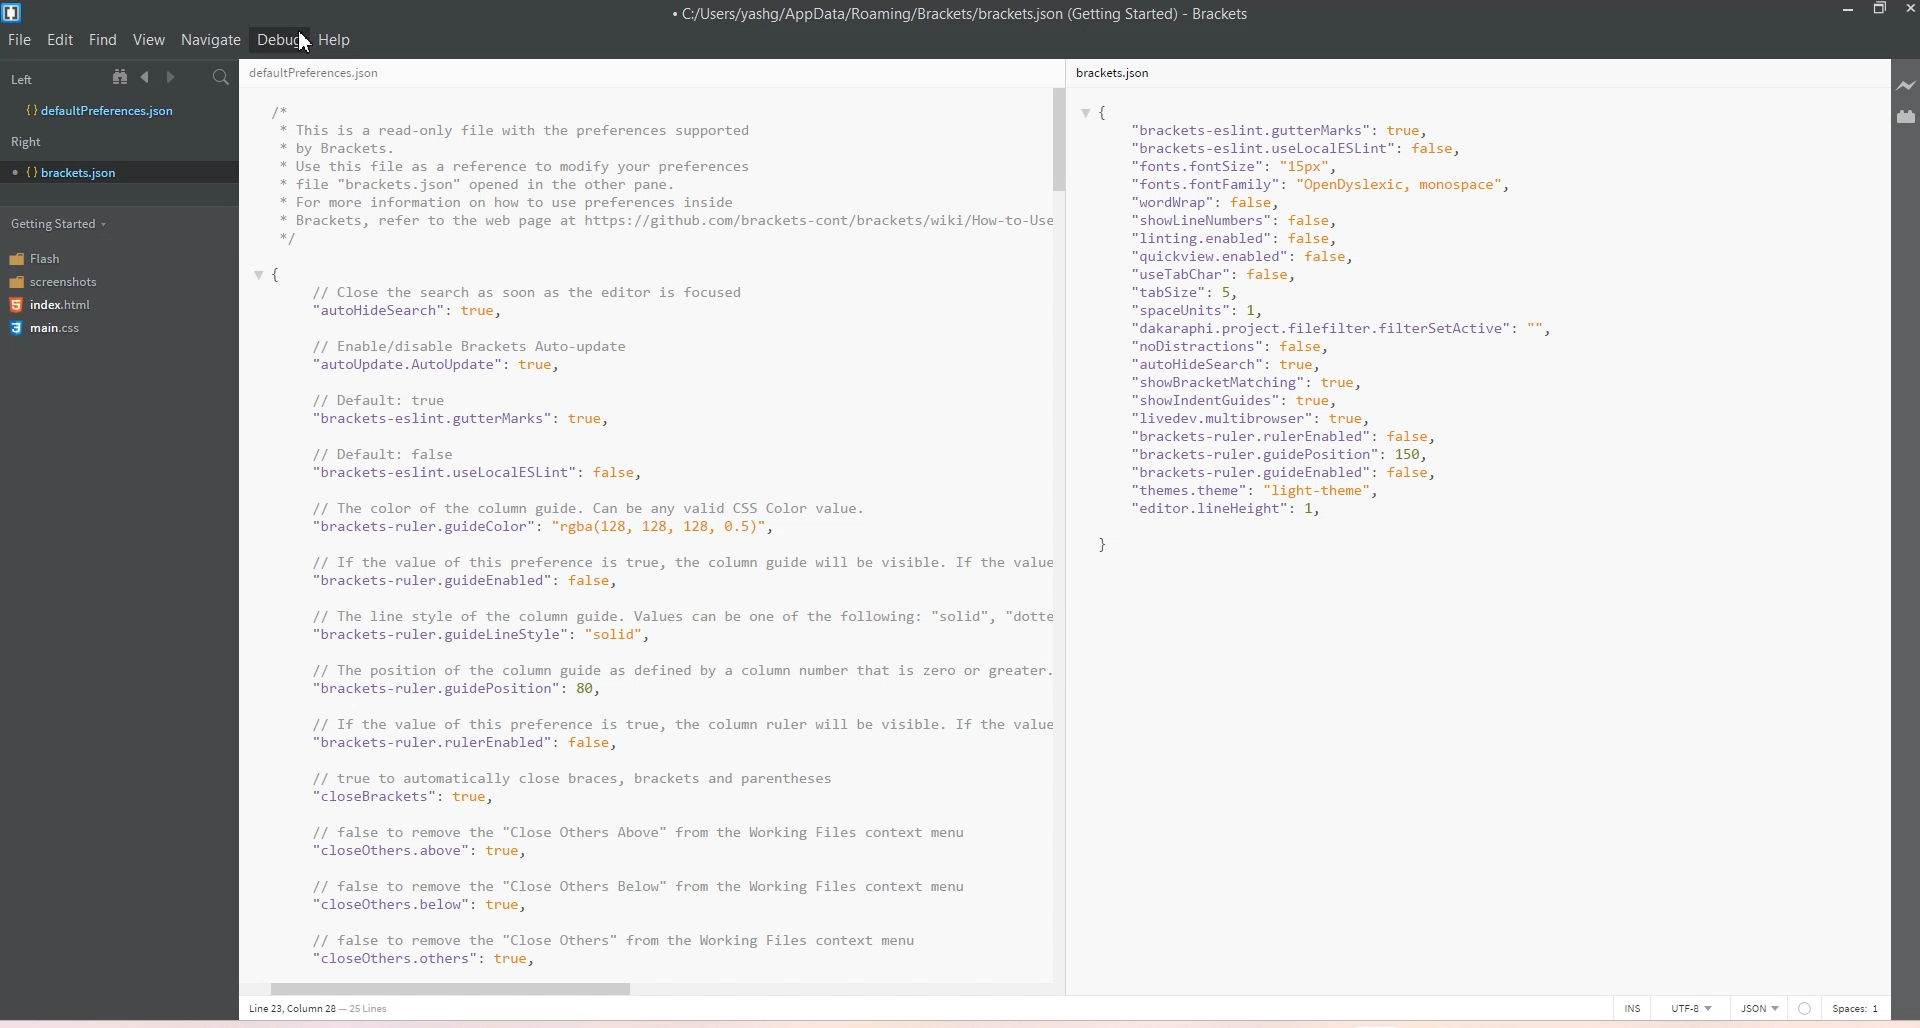 The width and height of the screenshot is (1920, 1028). Describe the element at coordinates (326, 76) in the screenshot. I see `defaultPreferences.json` at that location.